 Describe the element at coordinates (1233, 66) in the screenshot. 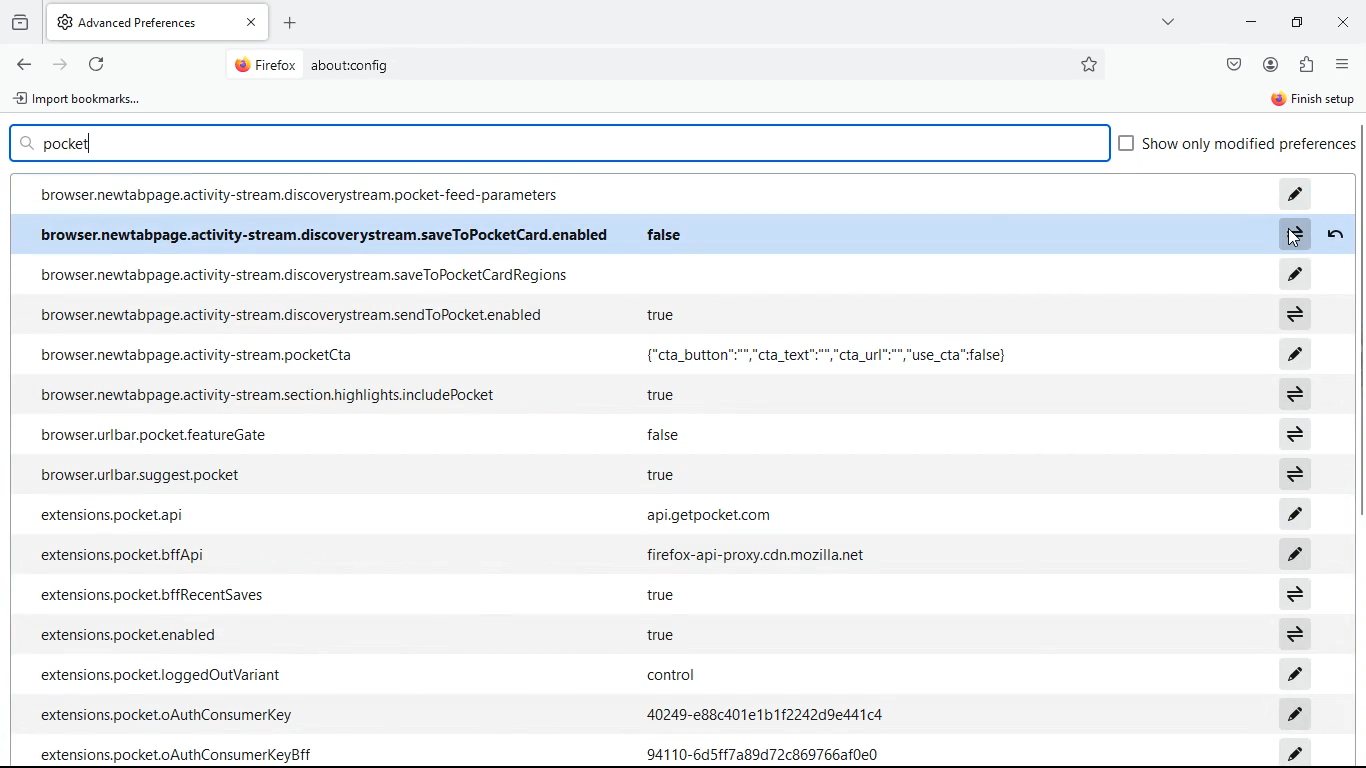

I see `save pocket` at that location.